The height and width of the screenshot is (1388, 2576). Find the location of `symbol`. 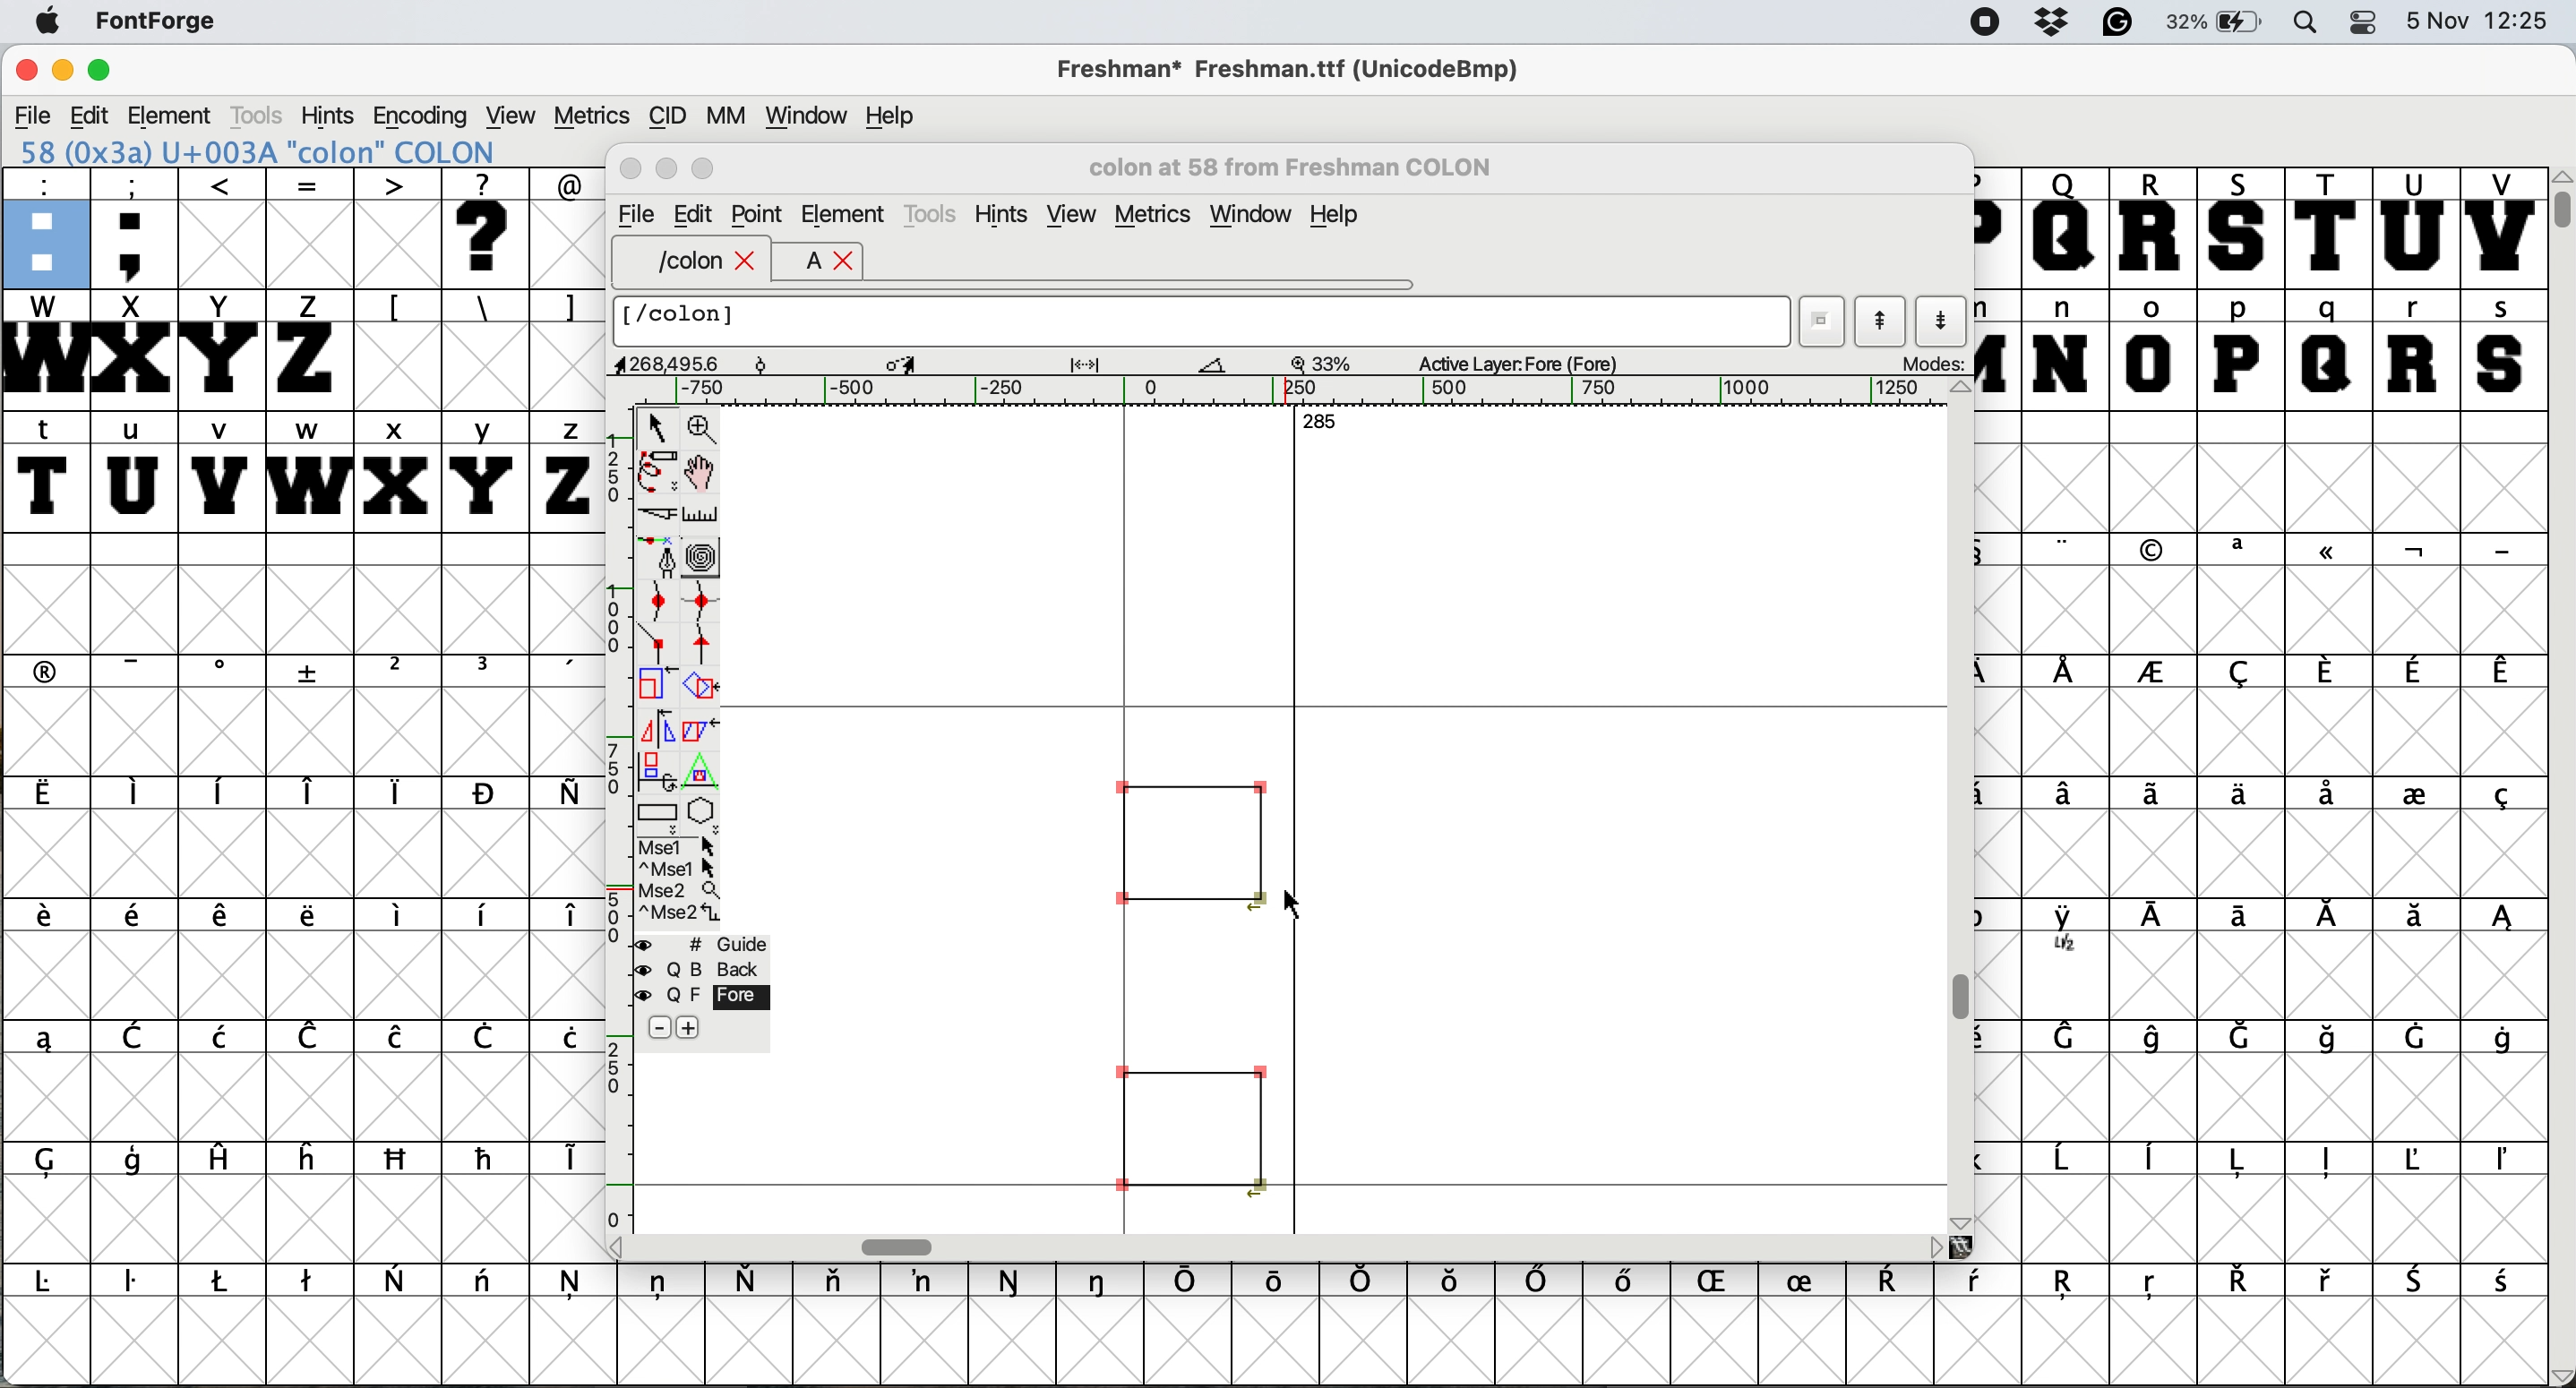

symbol is located at coordinates (2414, 671).